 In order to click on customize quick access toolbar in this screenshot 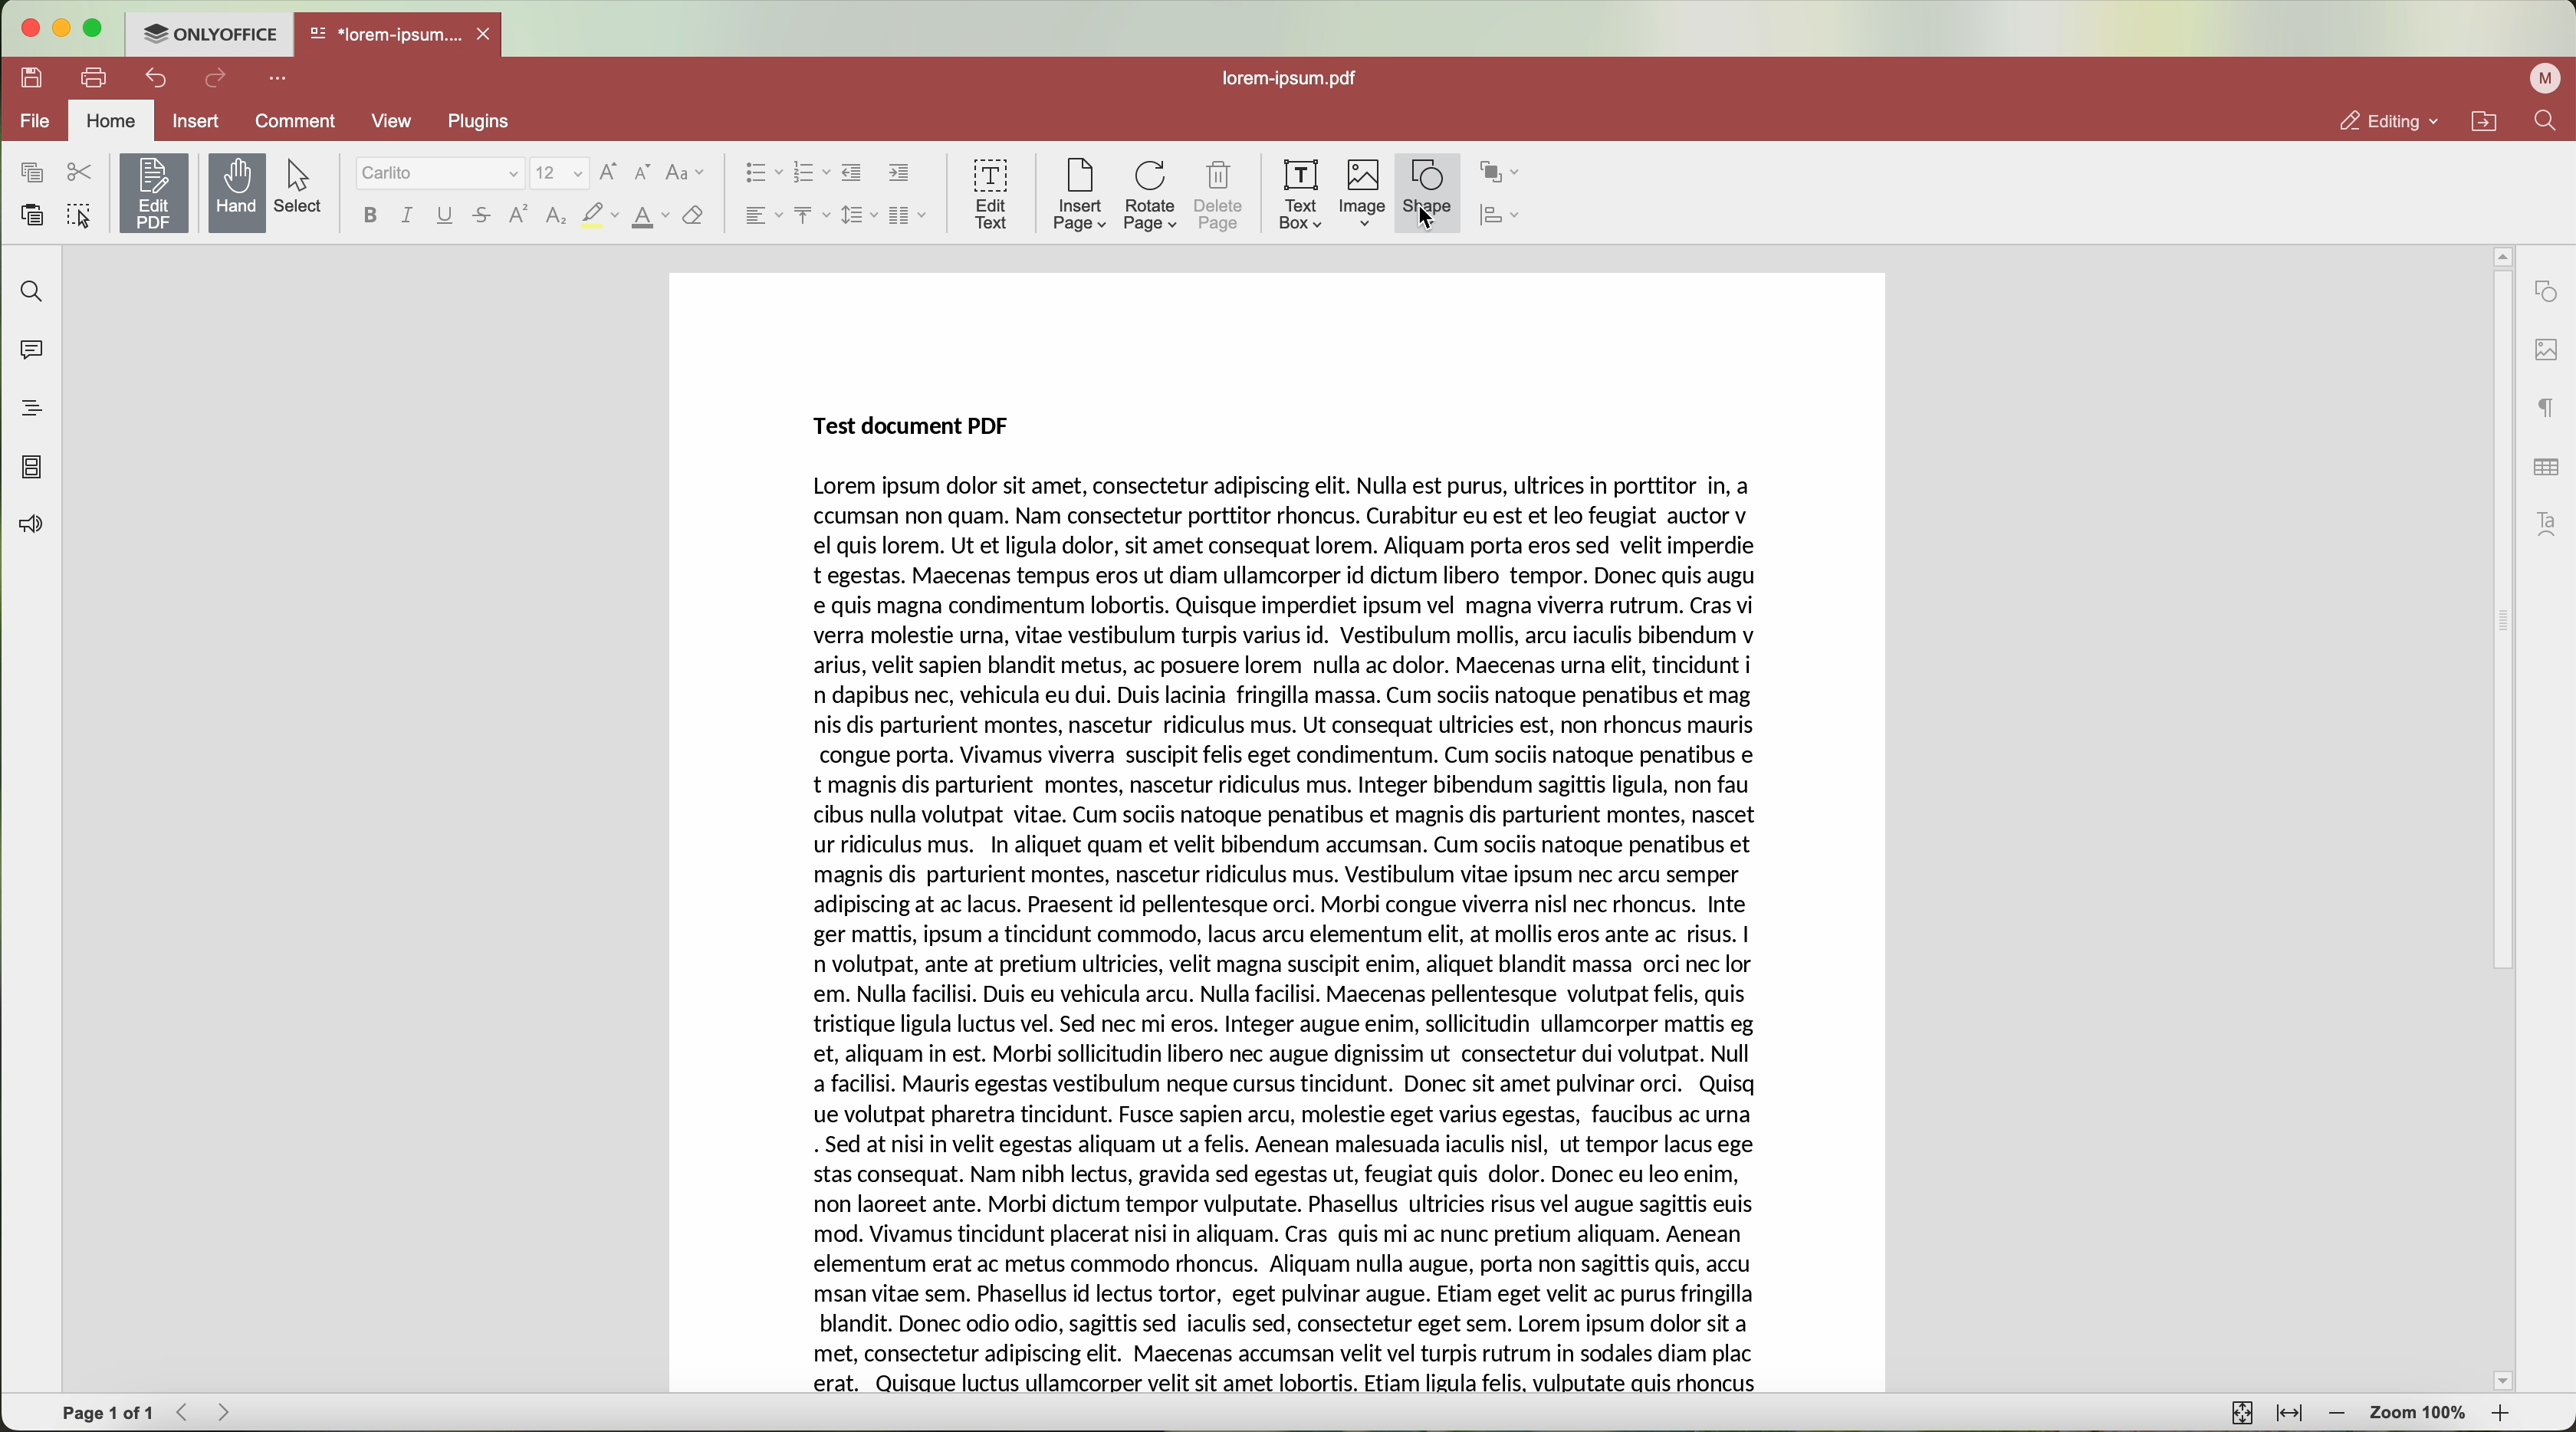, I will do `click(282, 80)`.